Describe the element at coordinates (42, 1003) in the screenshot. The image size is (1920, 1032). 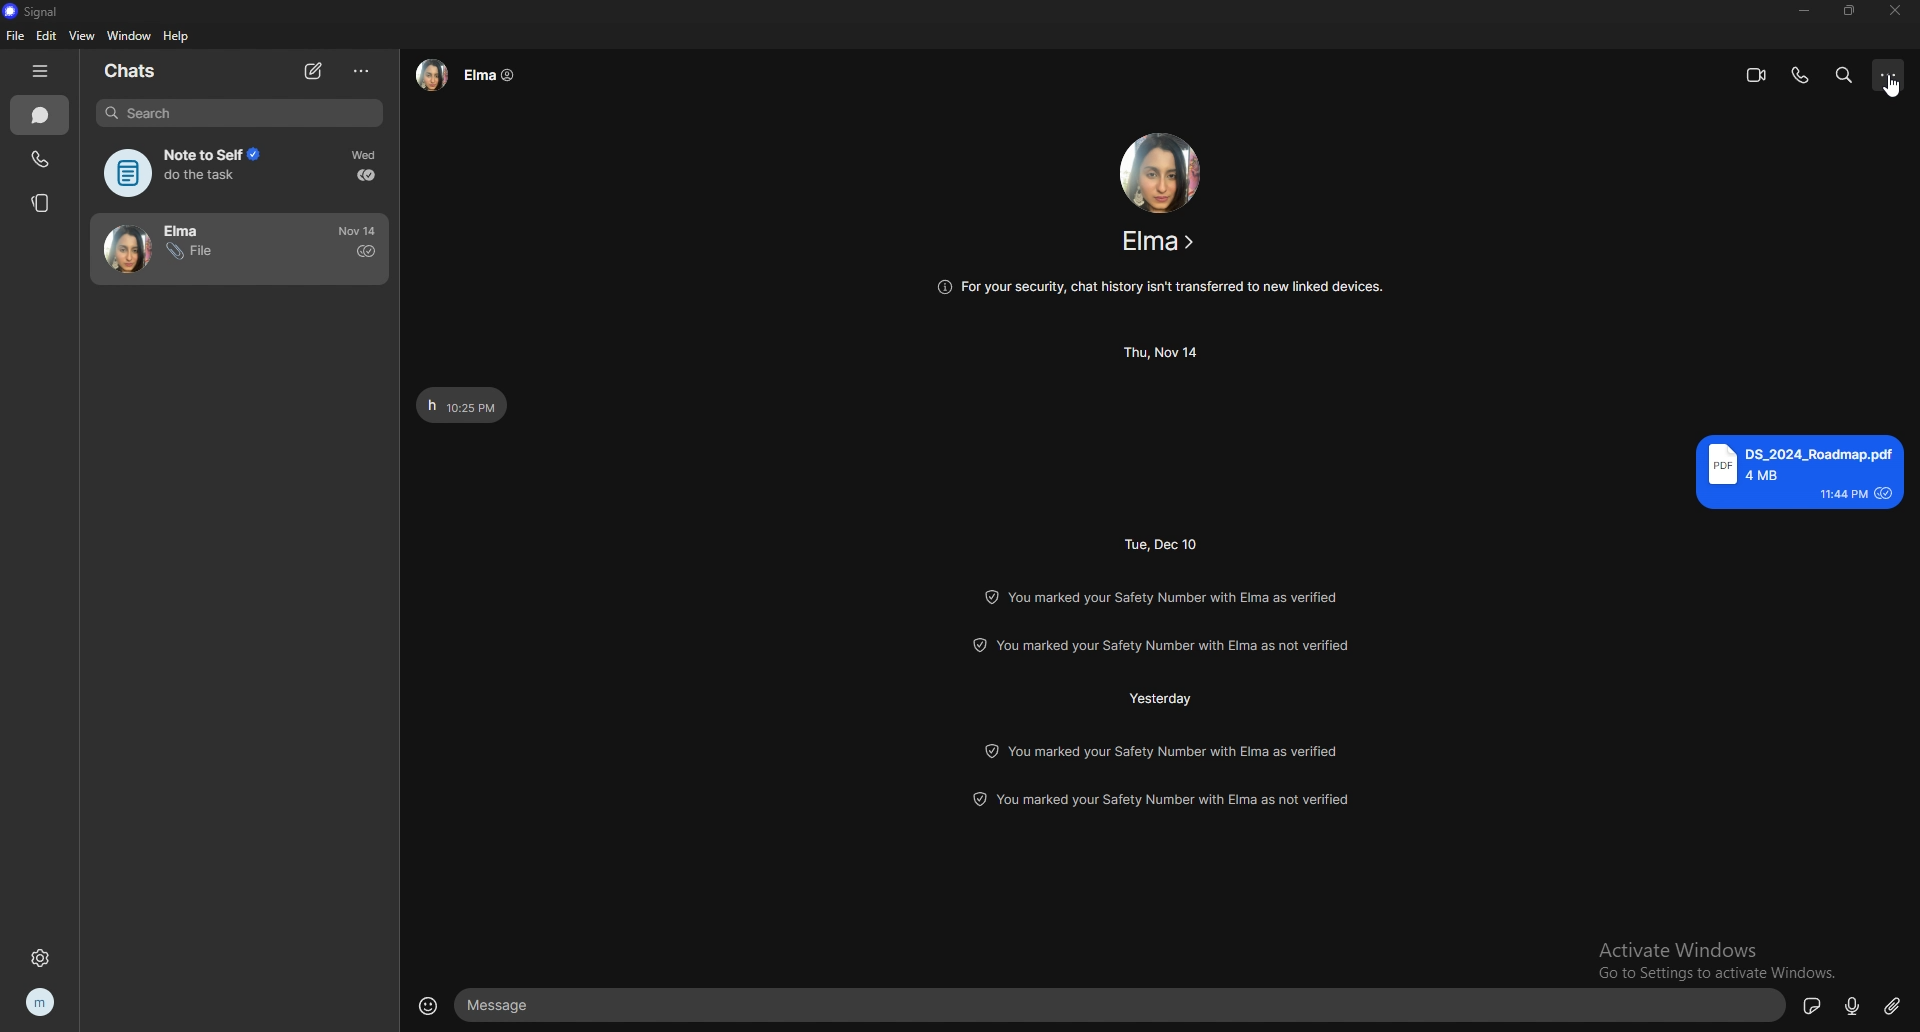
I see `profile` at that location.